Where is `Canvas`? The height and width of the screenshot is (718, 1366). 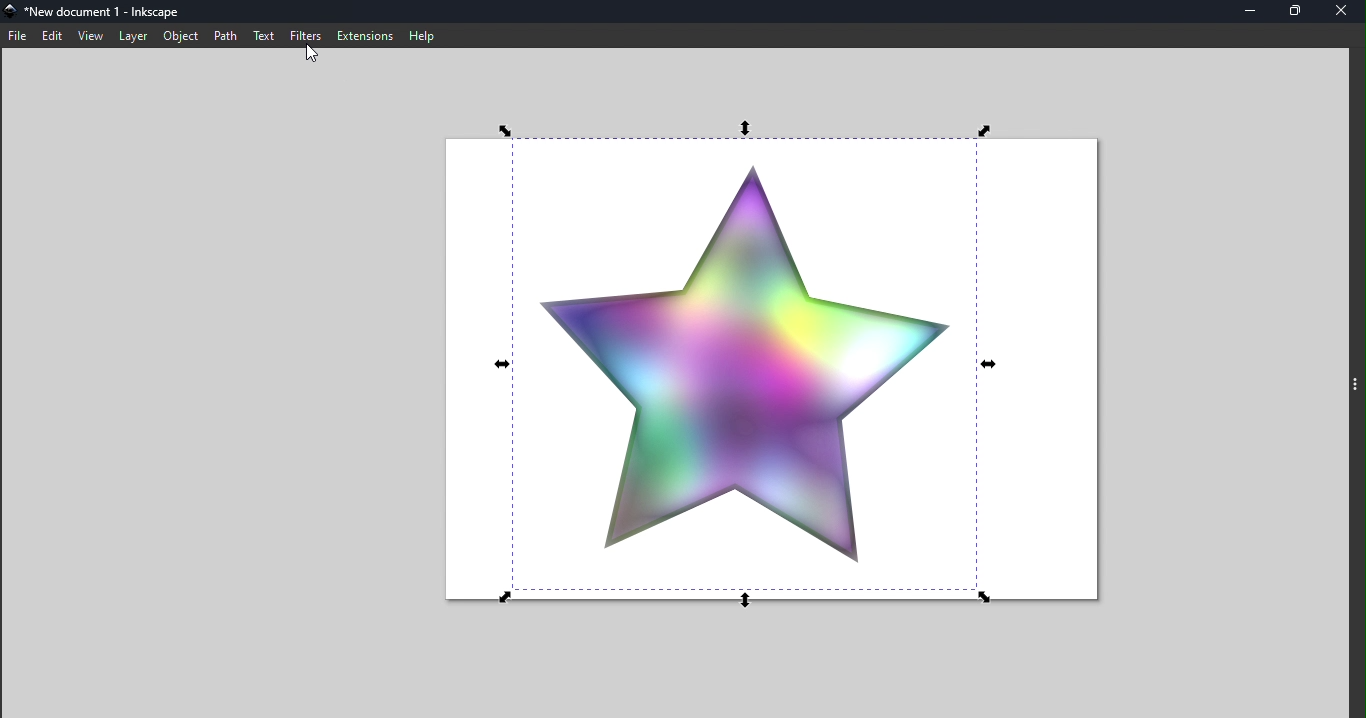 Canvas is located at coordinates (767, 364).